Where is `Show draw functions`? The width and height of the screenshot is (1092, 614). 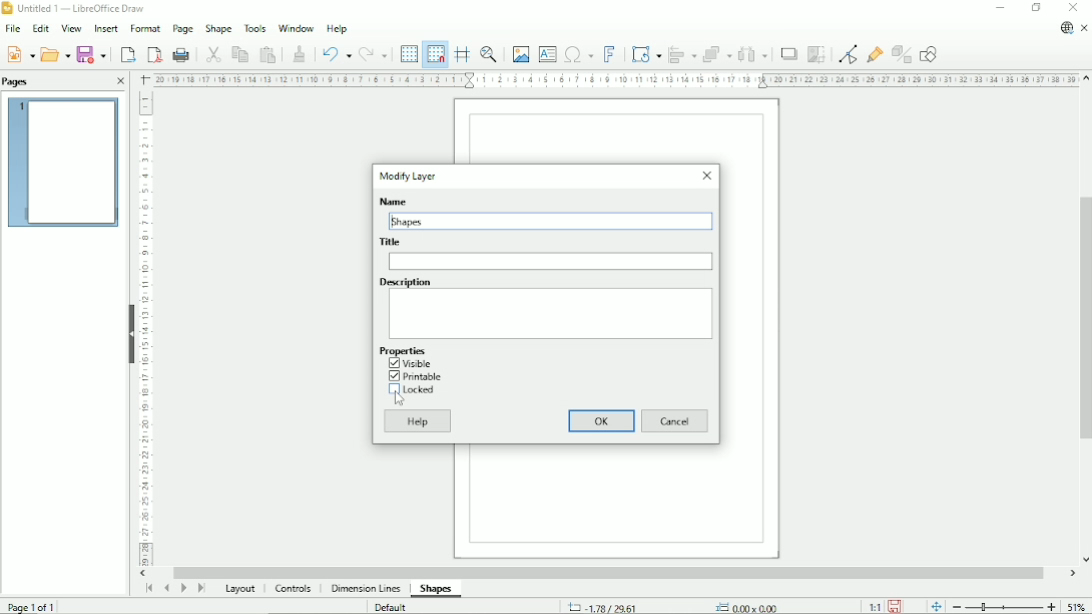
Show draw functions is located at coordinates (930, 54).